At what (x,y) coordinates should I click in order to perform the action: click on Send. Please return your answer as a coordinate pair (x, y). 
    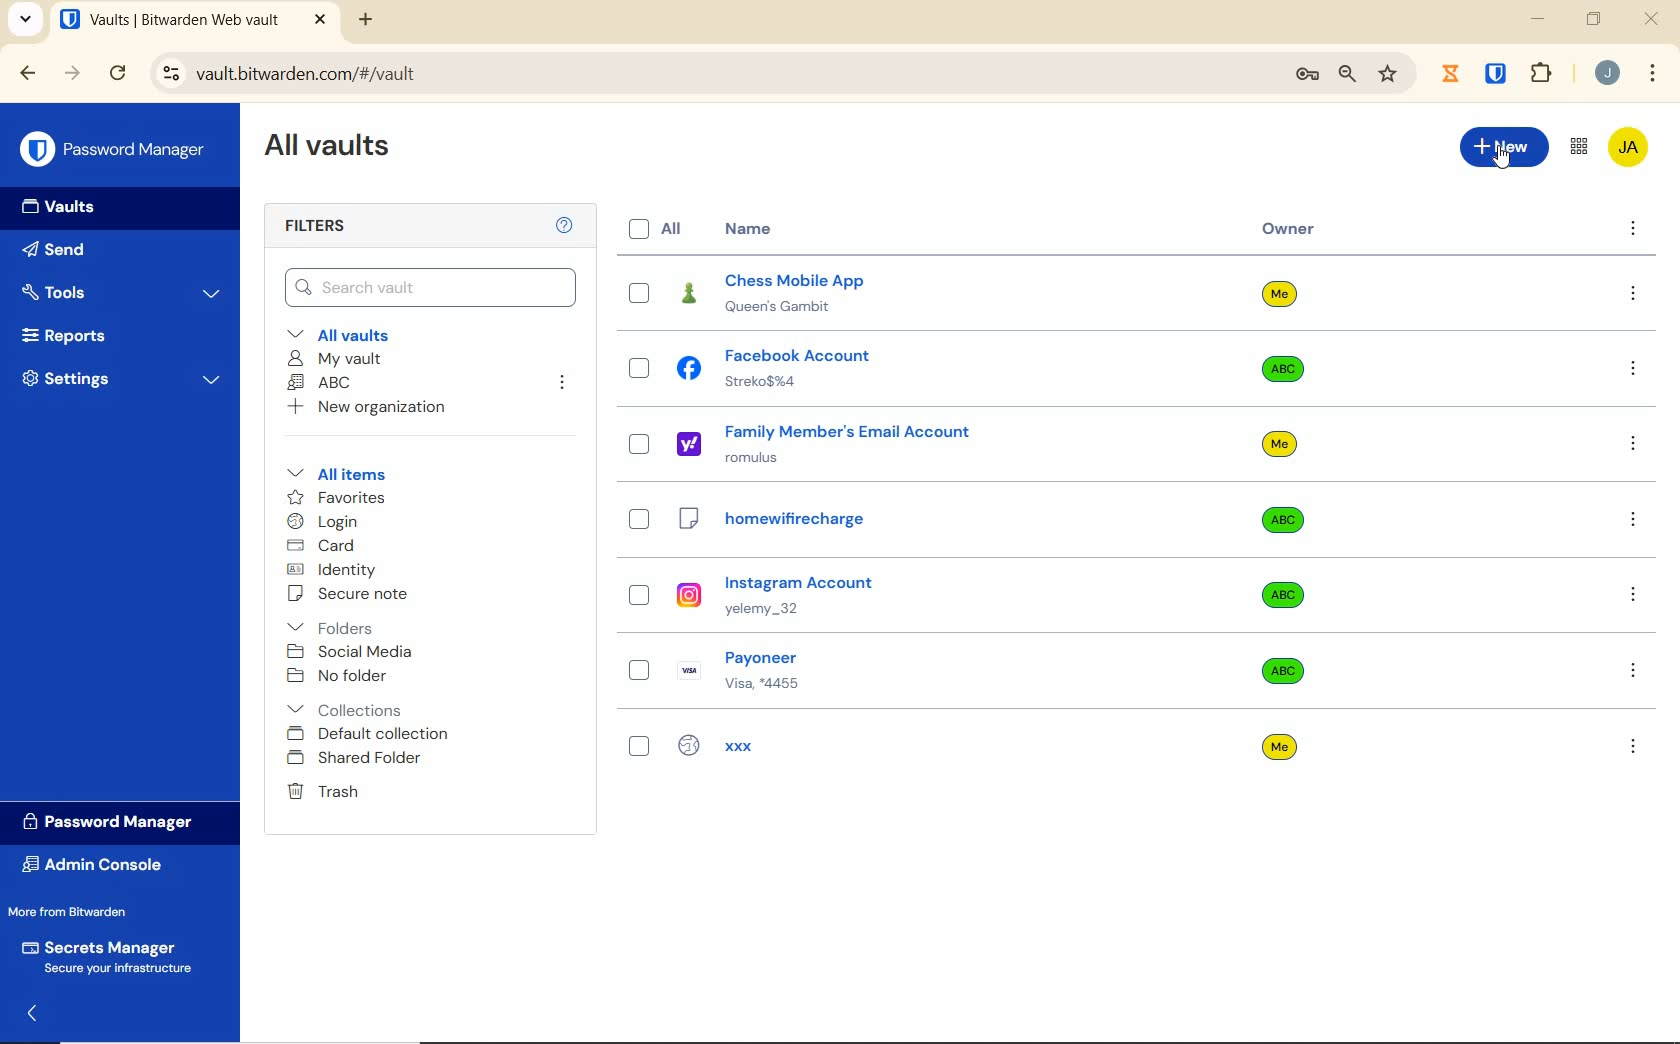
    Looking at the image, I should click on (91, 253).